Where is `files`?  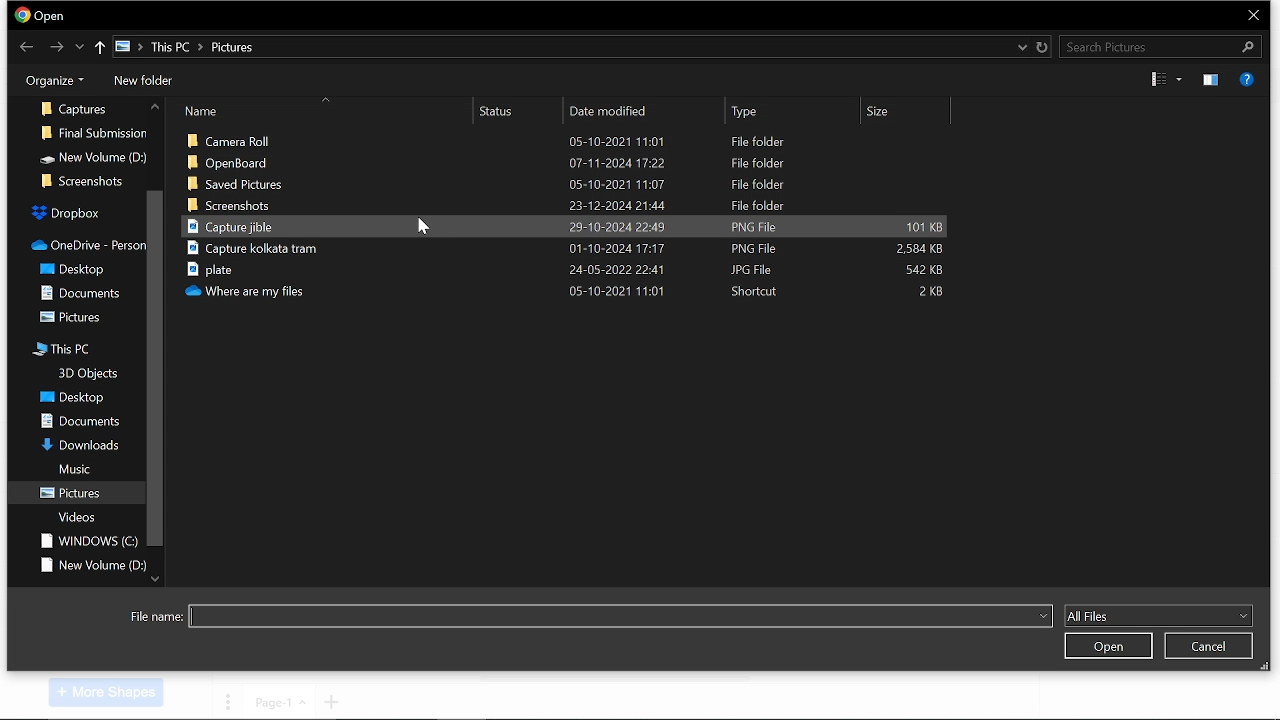 files is located at coordinates (573, 138).